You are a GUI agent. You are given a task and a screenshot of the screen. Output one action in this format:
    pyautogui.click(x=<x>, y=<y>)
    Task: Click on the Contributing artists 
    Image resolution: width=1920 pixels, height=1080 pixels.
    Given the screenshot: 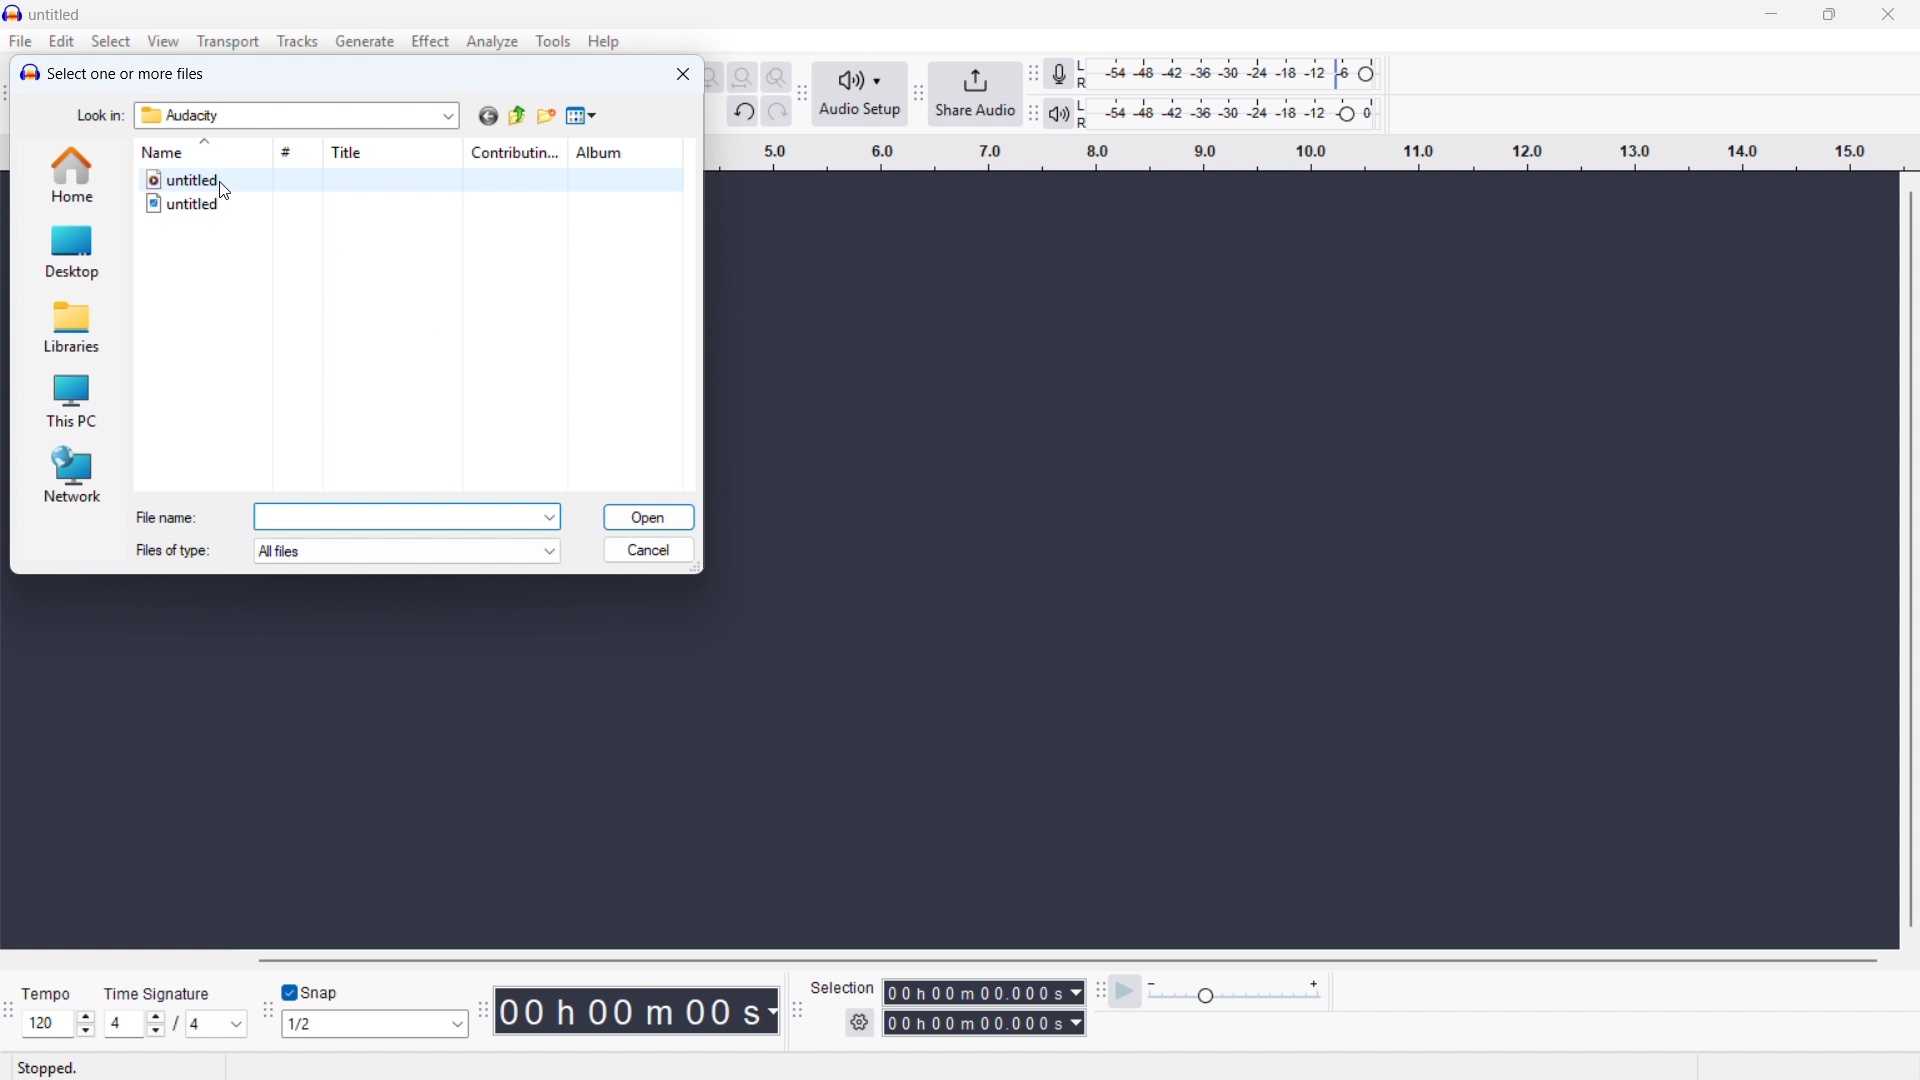 What is the action you would take?
    pyautogui.click(x=514, y=153)
    